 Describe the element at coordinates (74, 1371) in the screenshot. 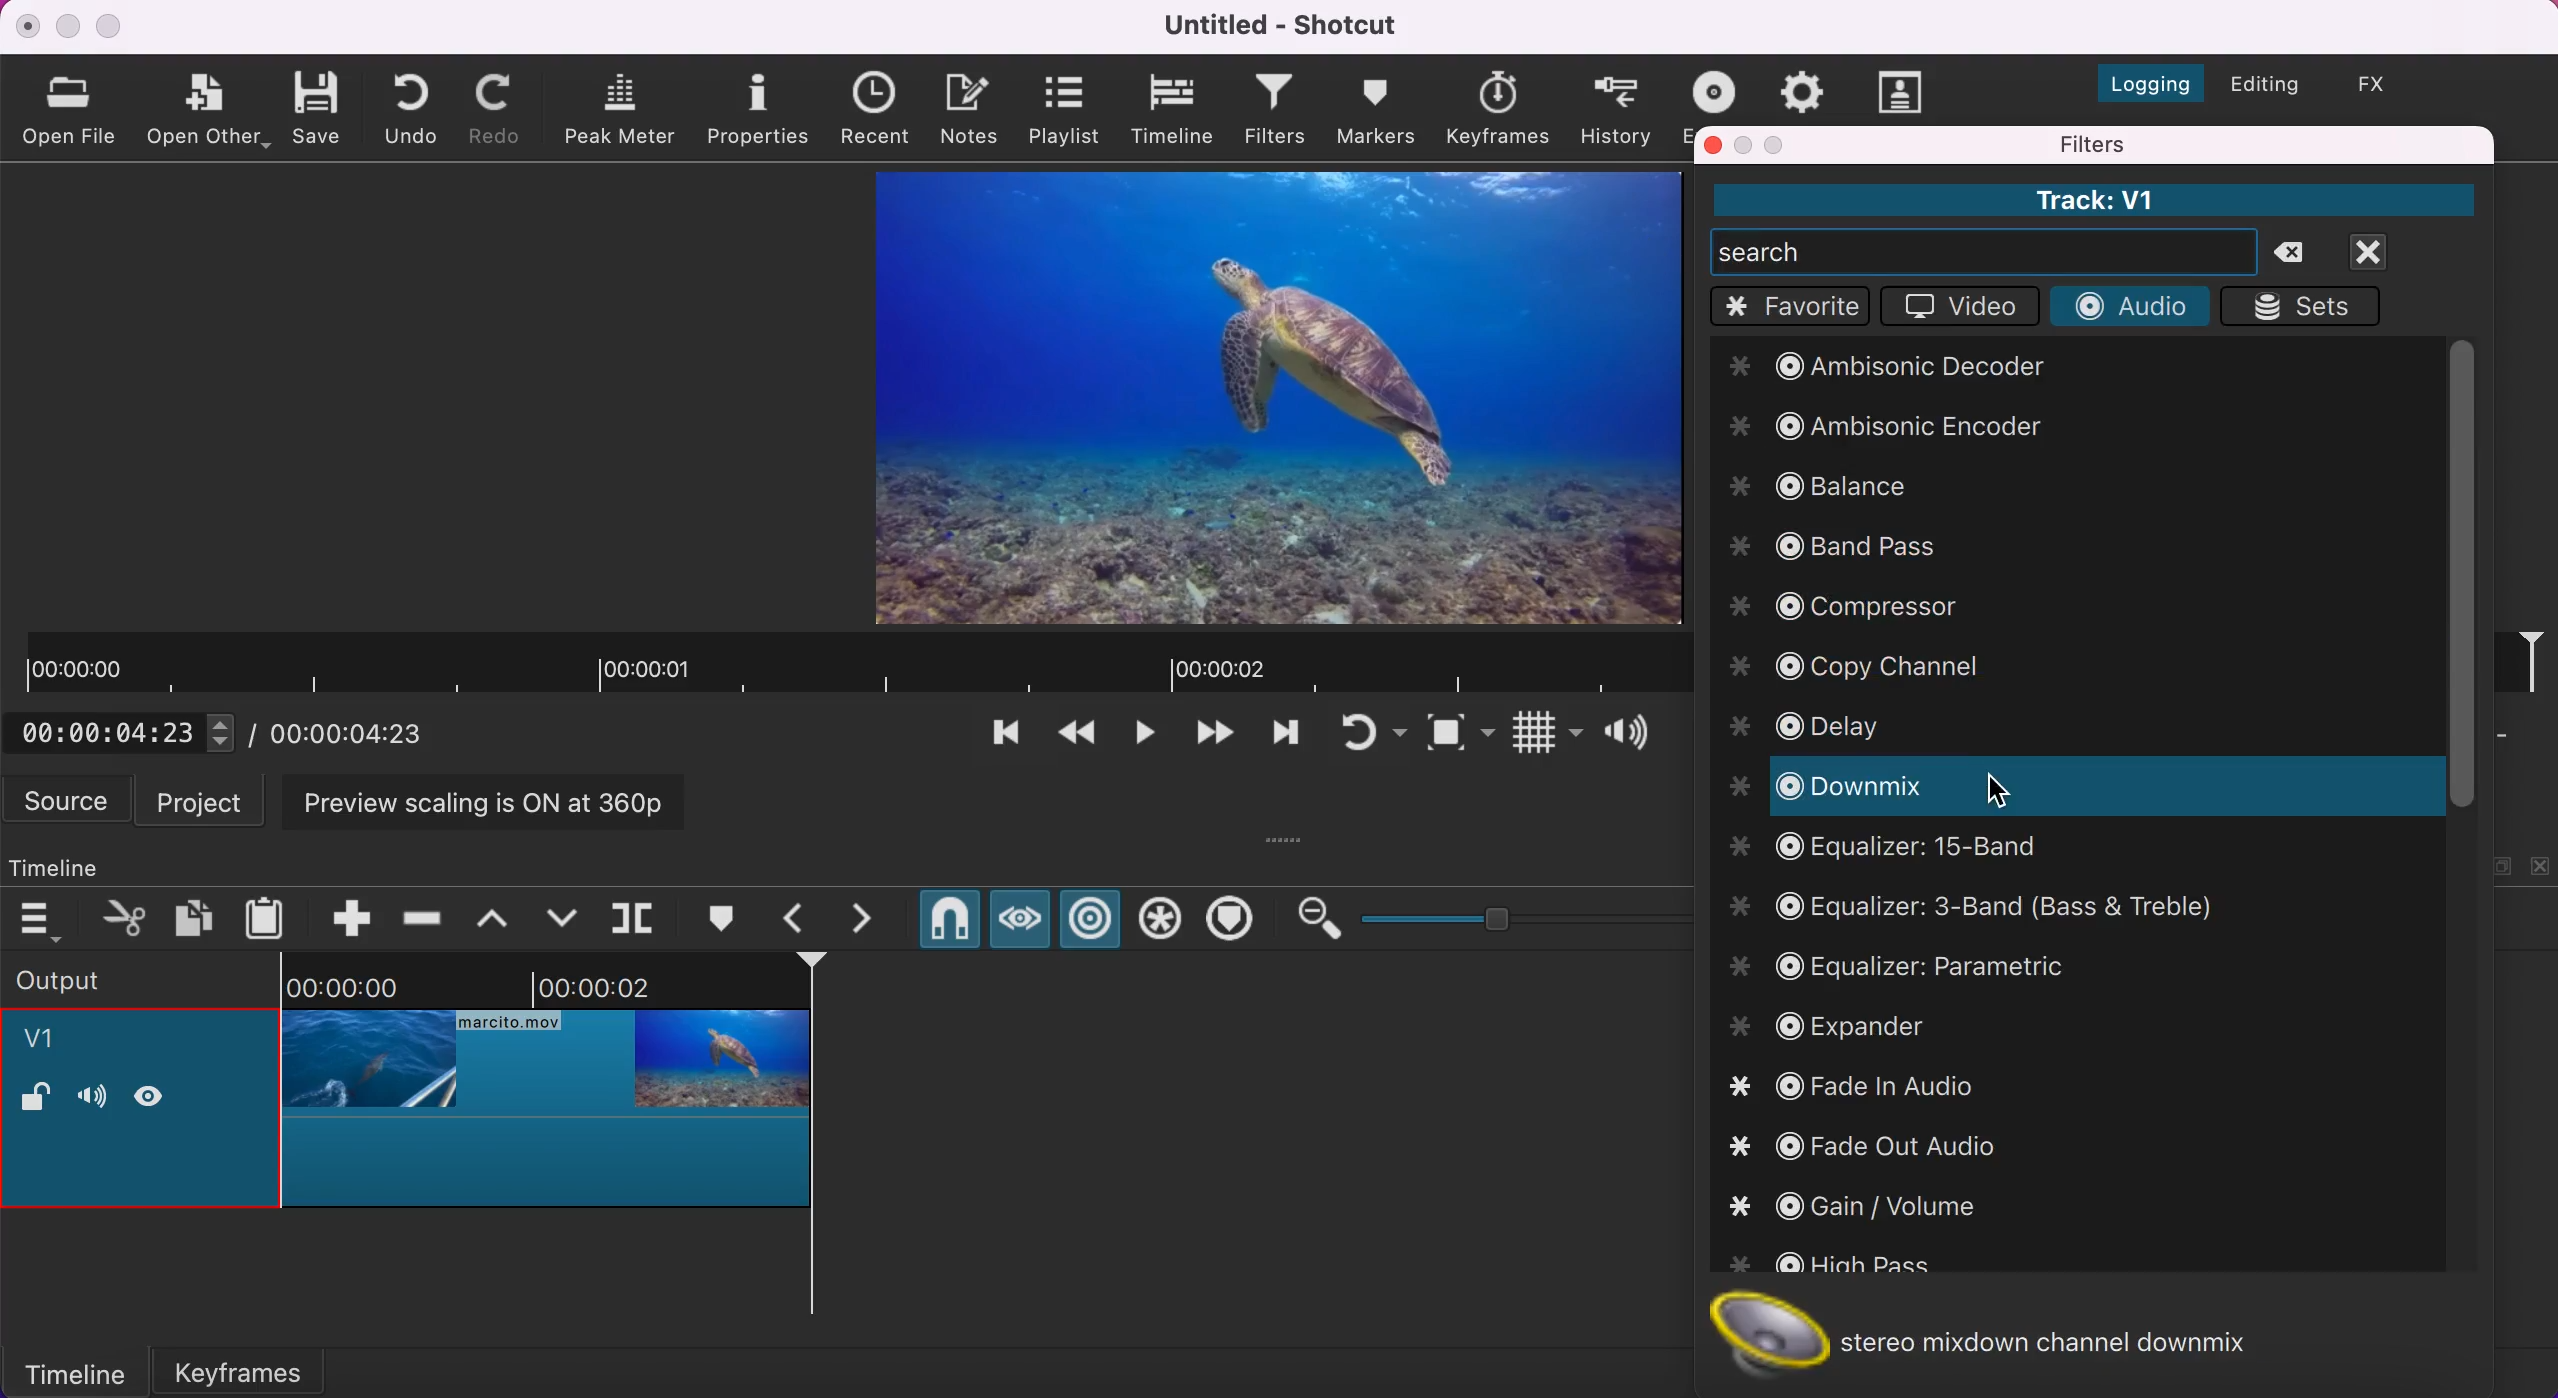

I see `timeline` at that location.